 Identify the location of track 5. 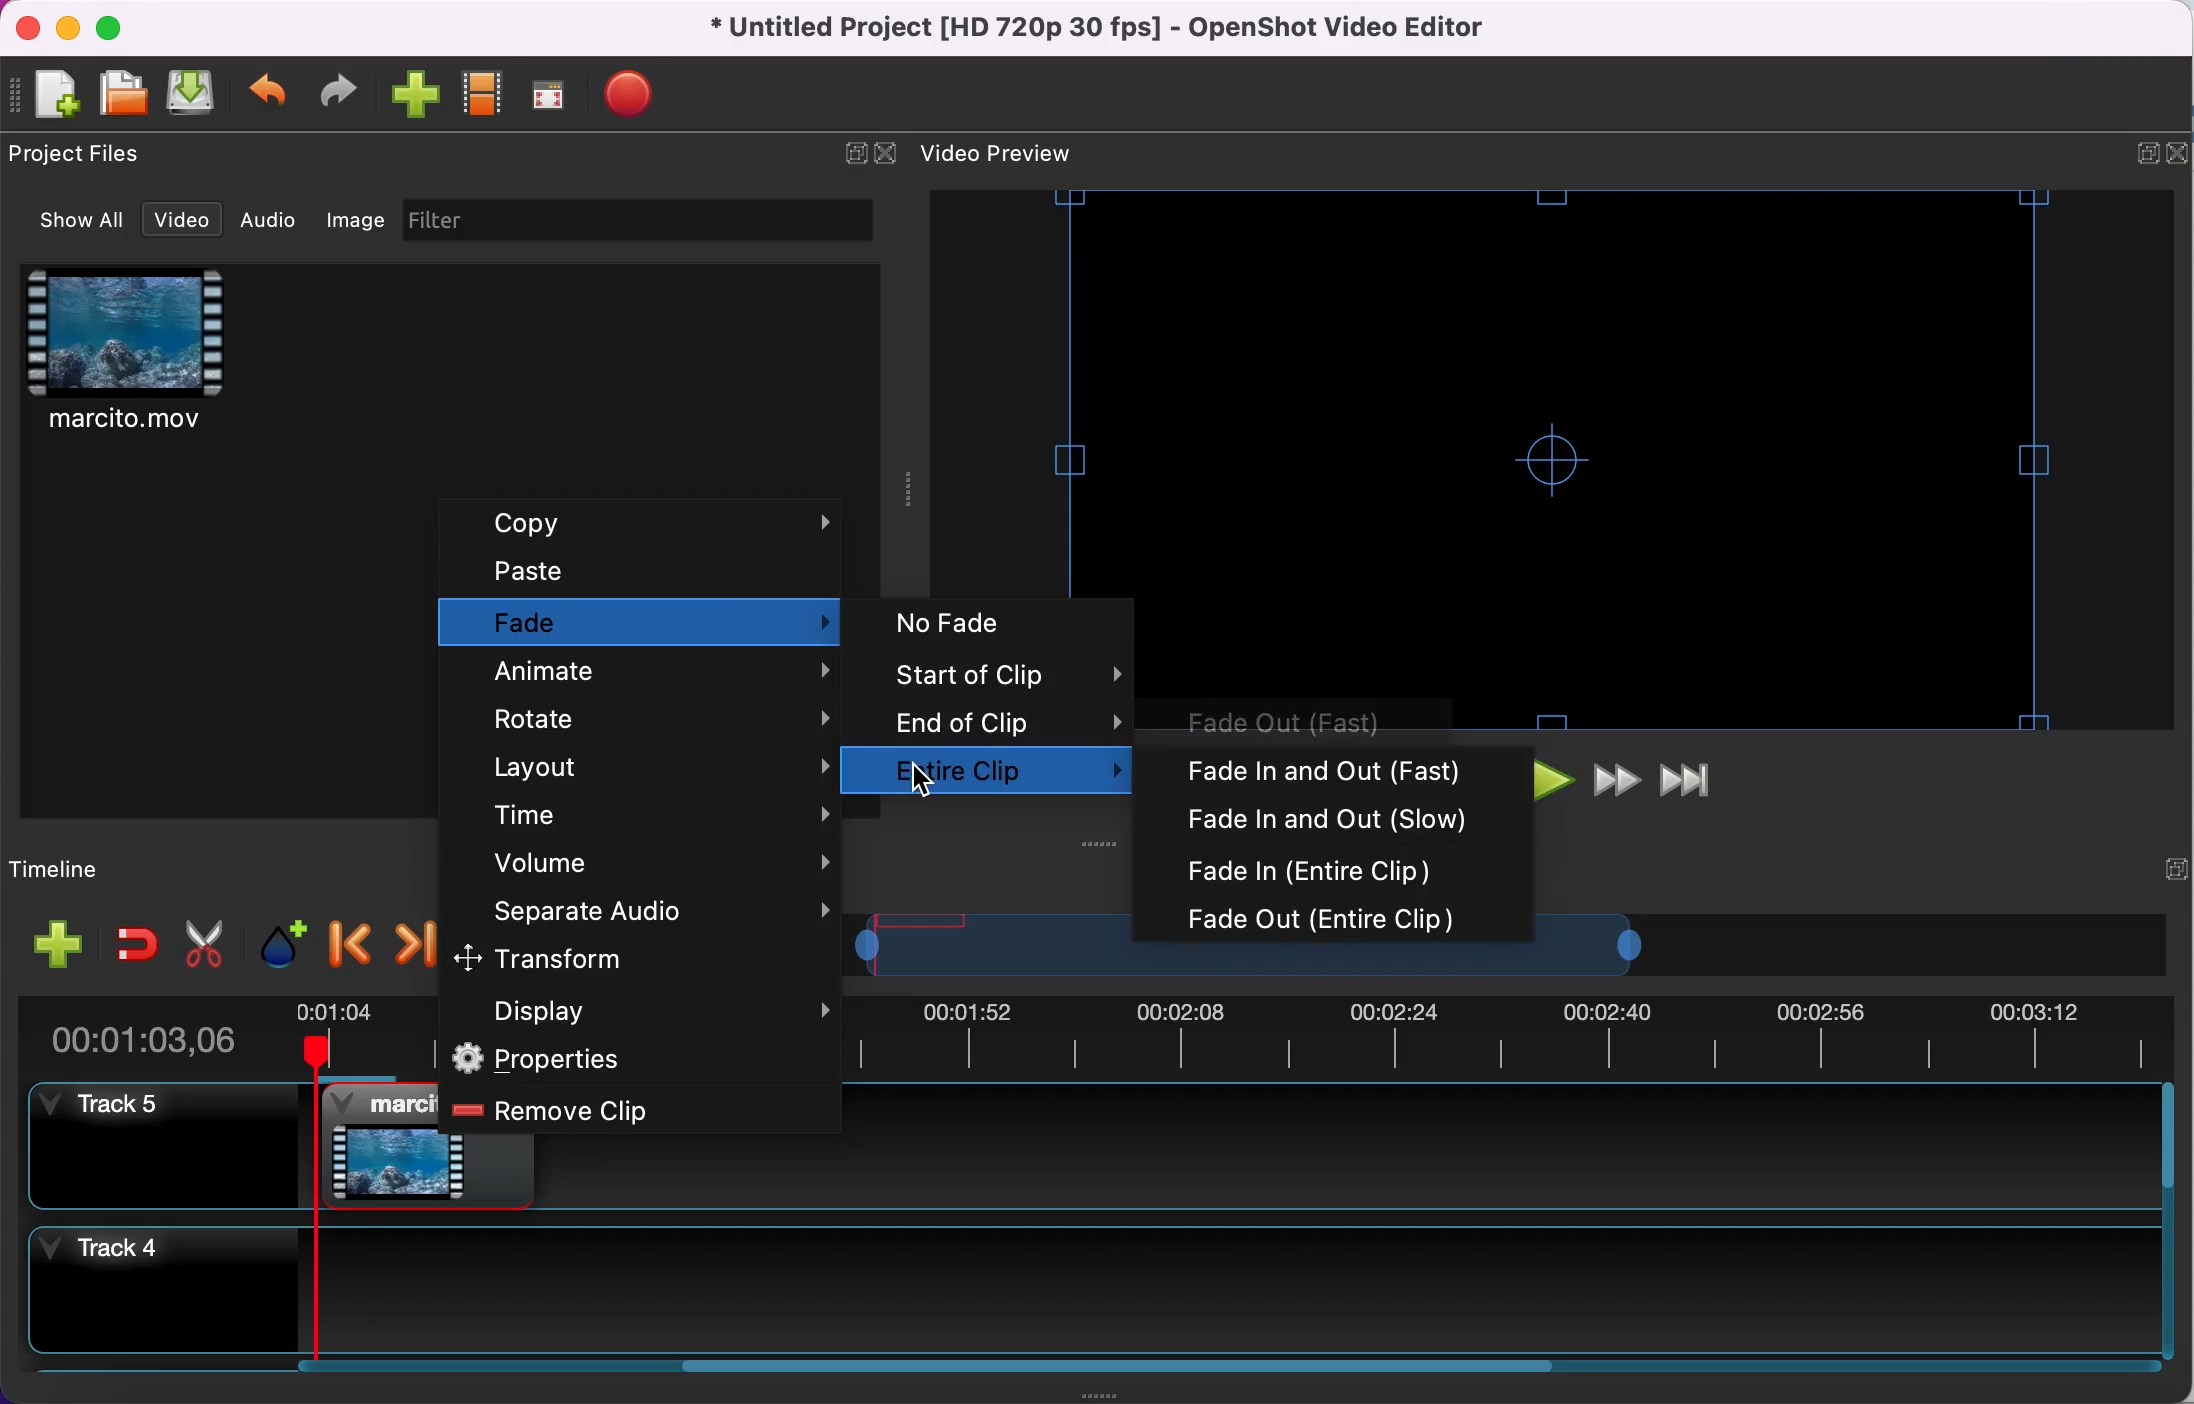
(163, 1152).